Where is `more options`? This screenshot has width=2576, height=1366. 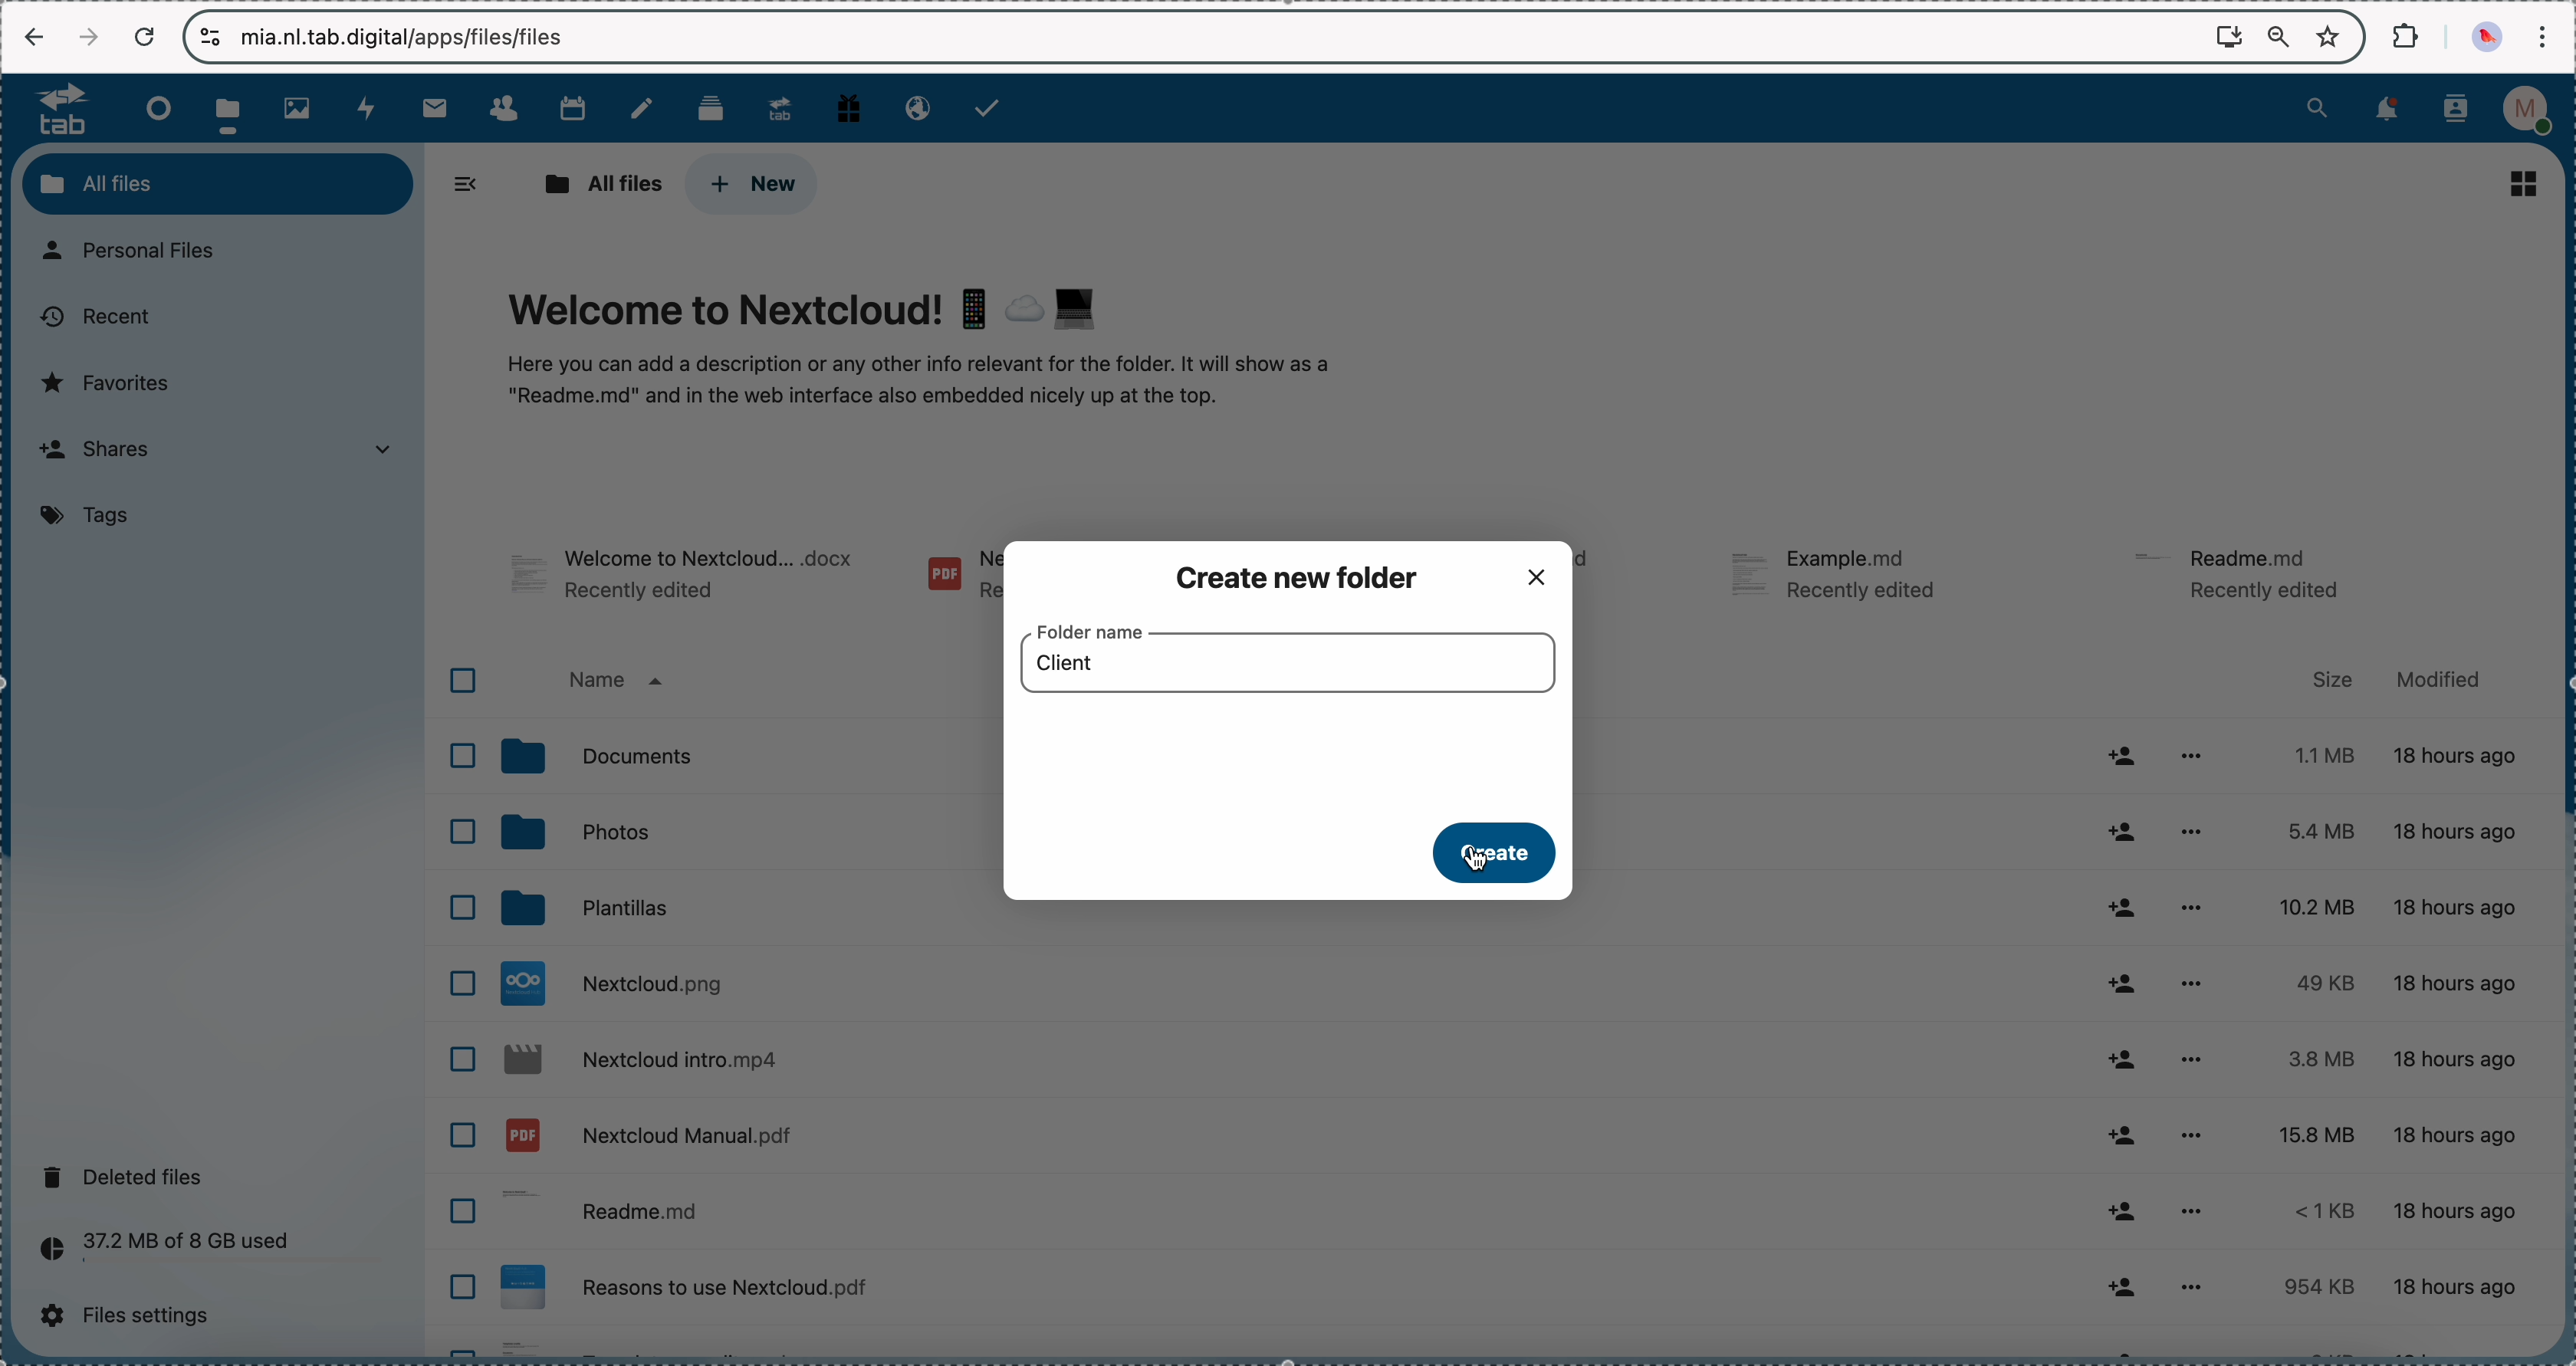
more options is located at coordinates (2196, 1285).